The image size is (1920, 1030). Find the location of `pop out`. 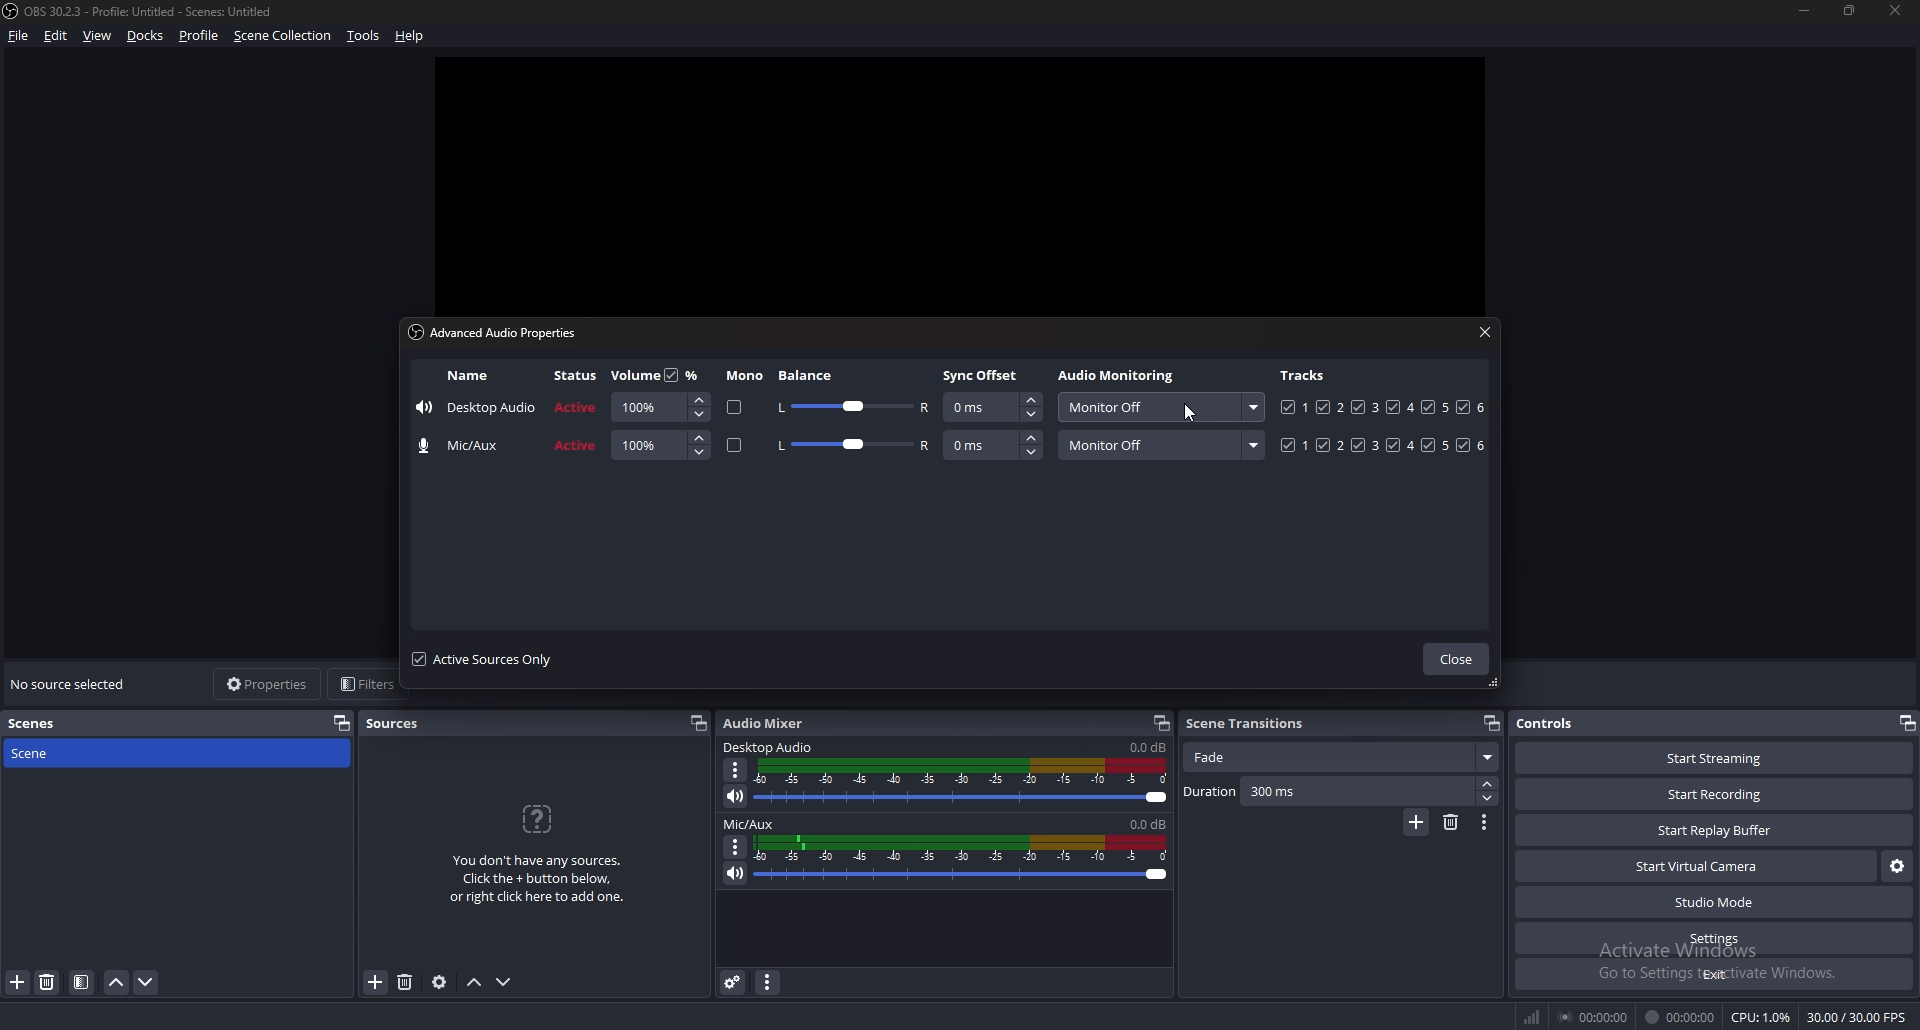

pop out is located at coordinates (1907, 724).